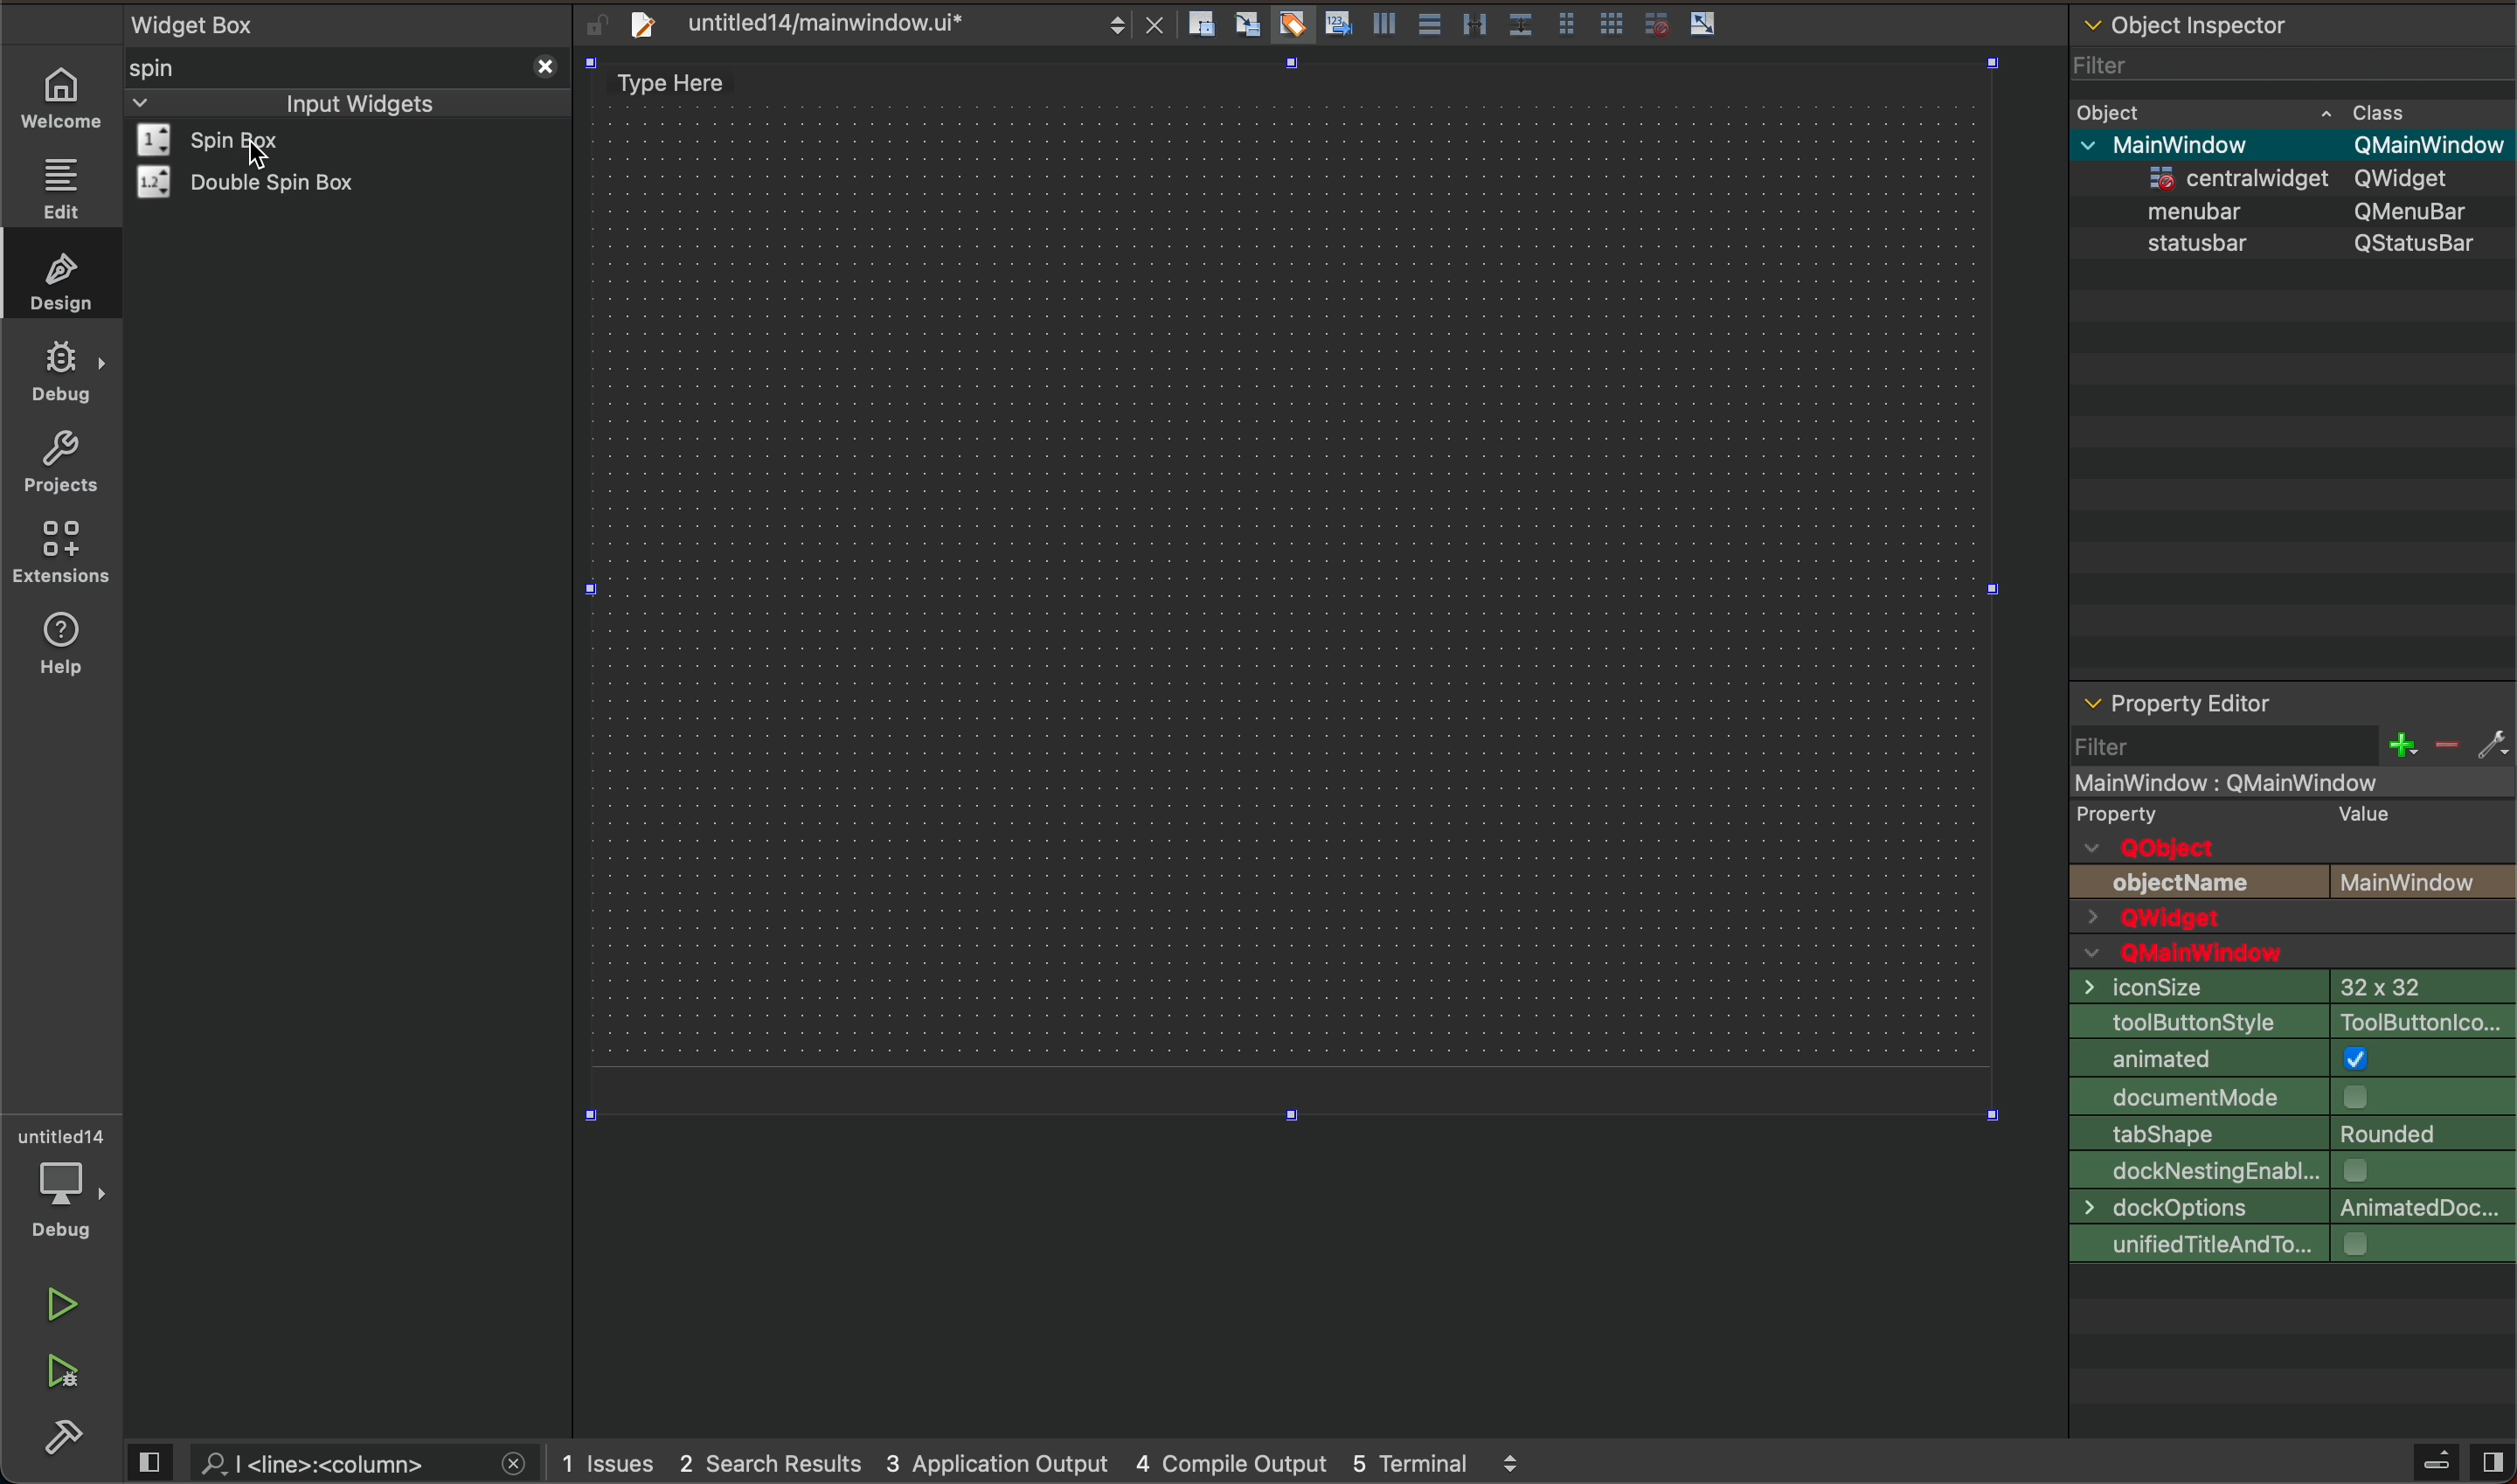 The height and width of the screenshot is (1484, 2517). I want to click on close, so click(542, 64).